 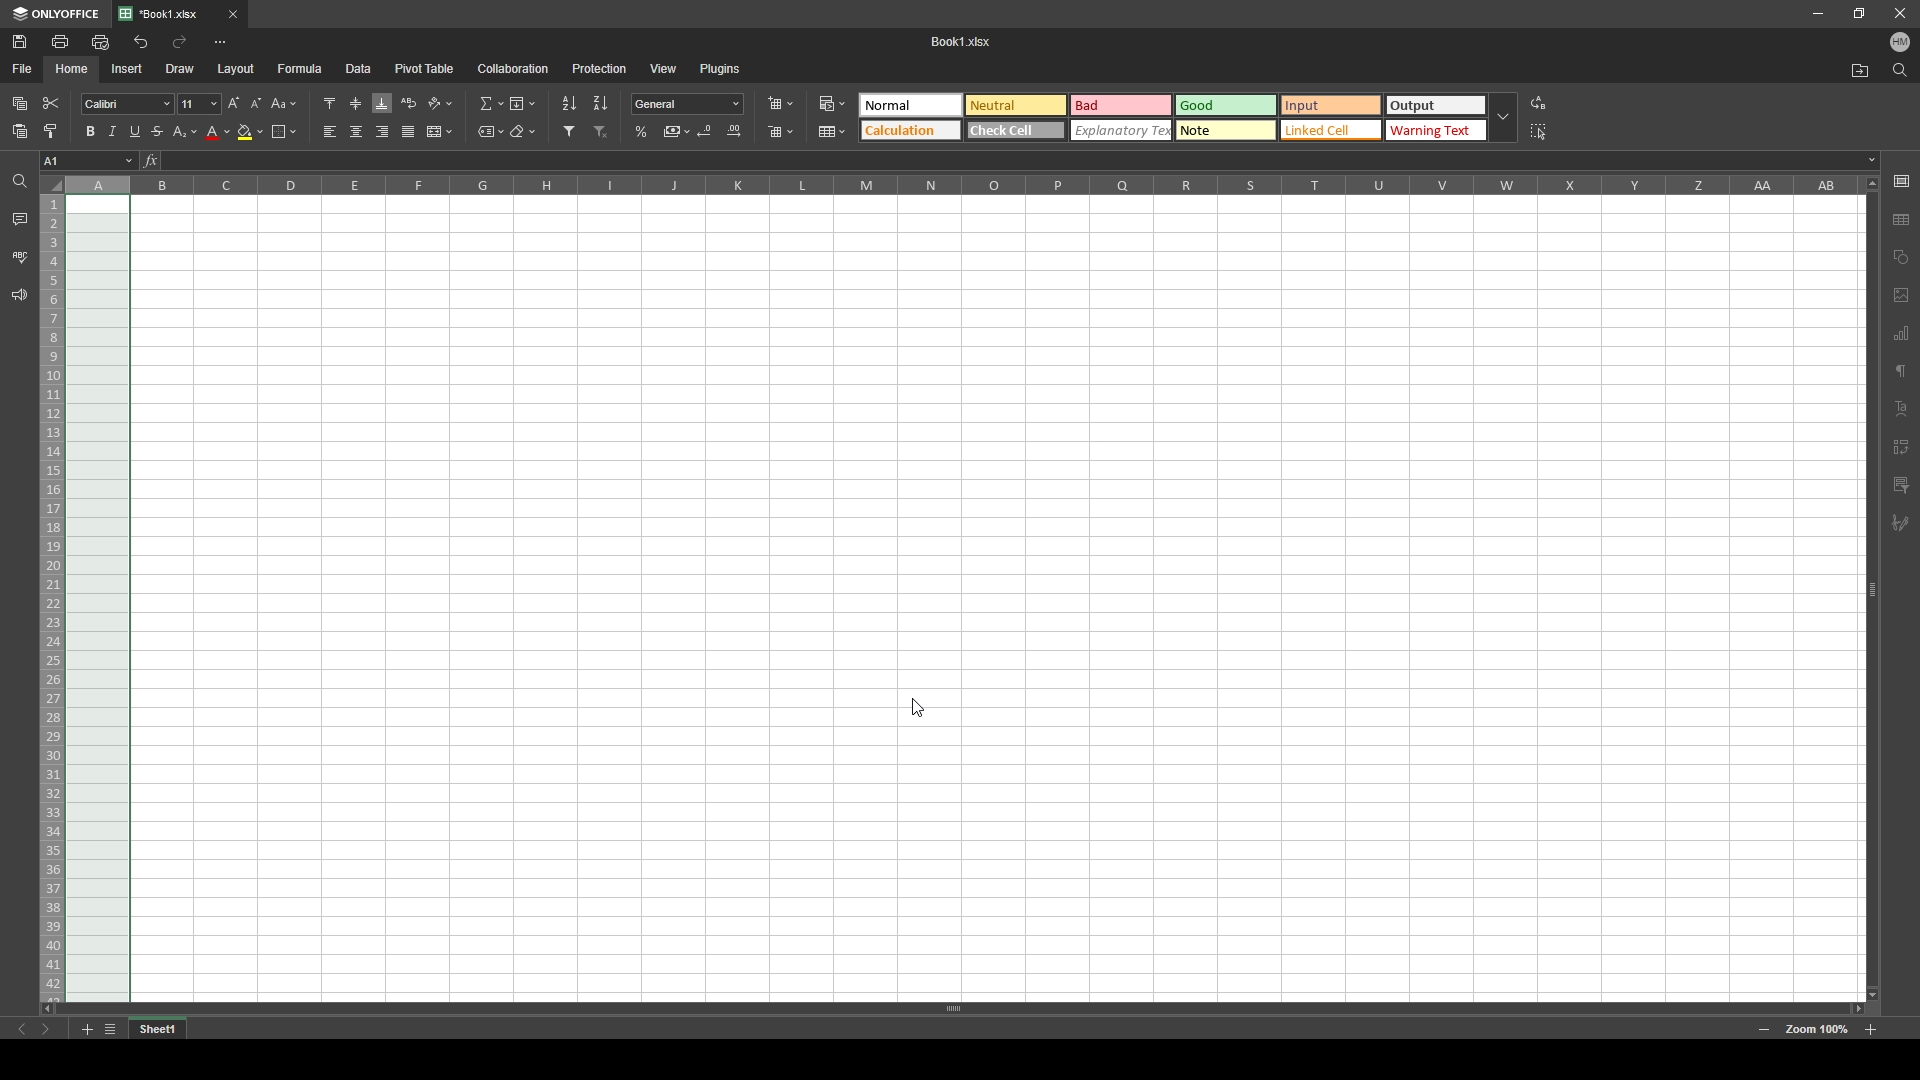 What do you see at coordinates (570, 131) in the screenshot?
I see `filter` at bounding box center [570, 131].